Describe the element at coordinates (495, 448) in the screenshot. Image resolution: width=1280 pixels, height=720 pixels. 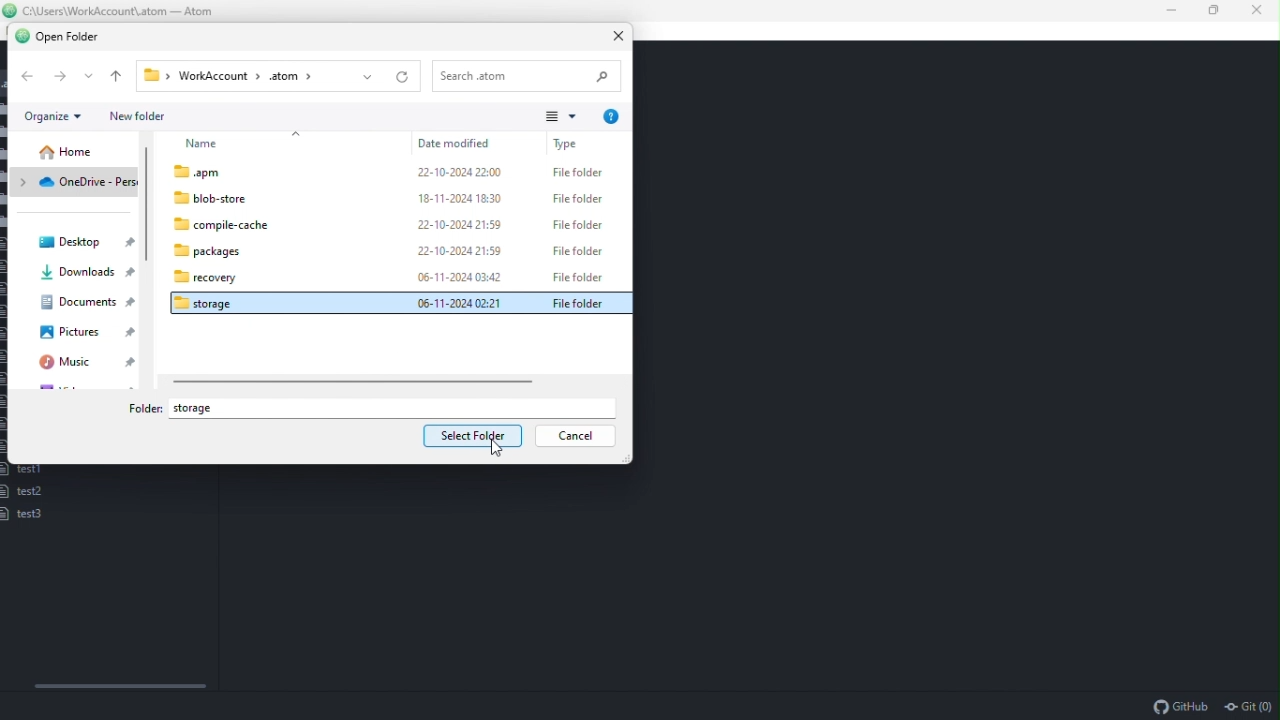
I see `Cursor` at that location.